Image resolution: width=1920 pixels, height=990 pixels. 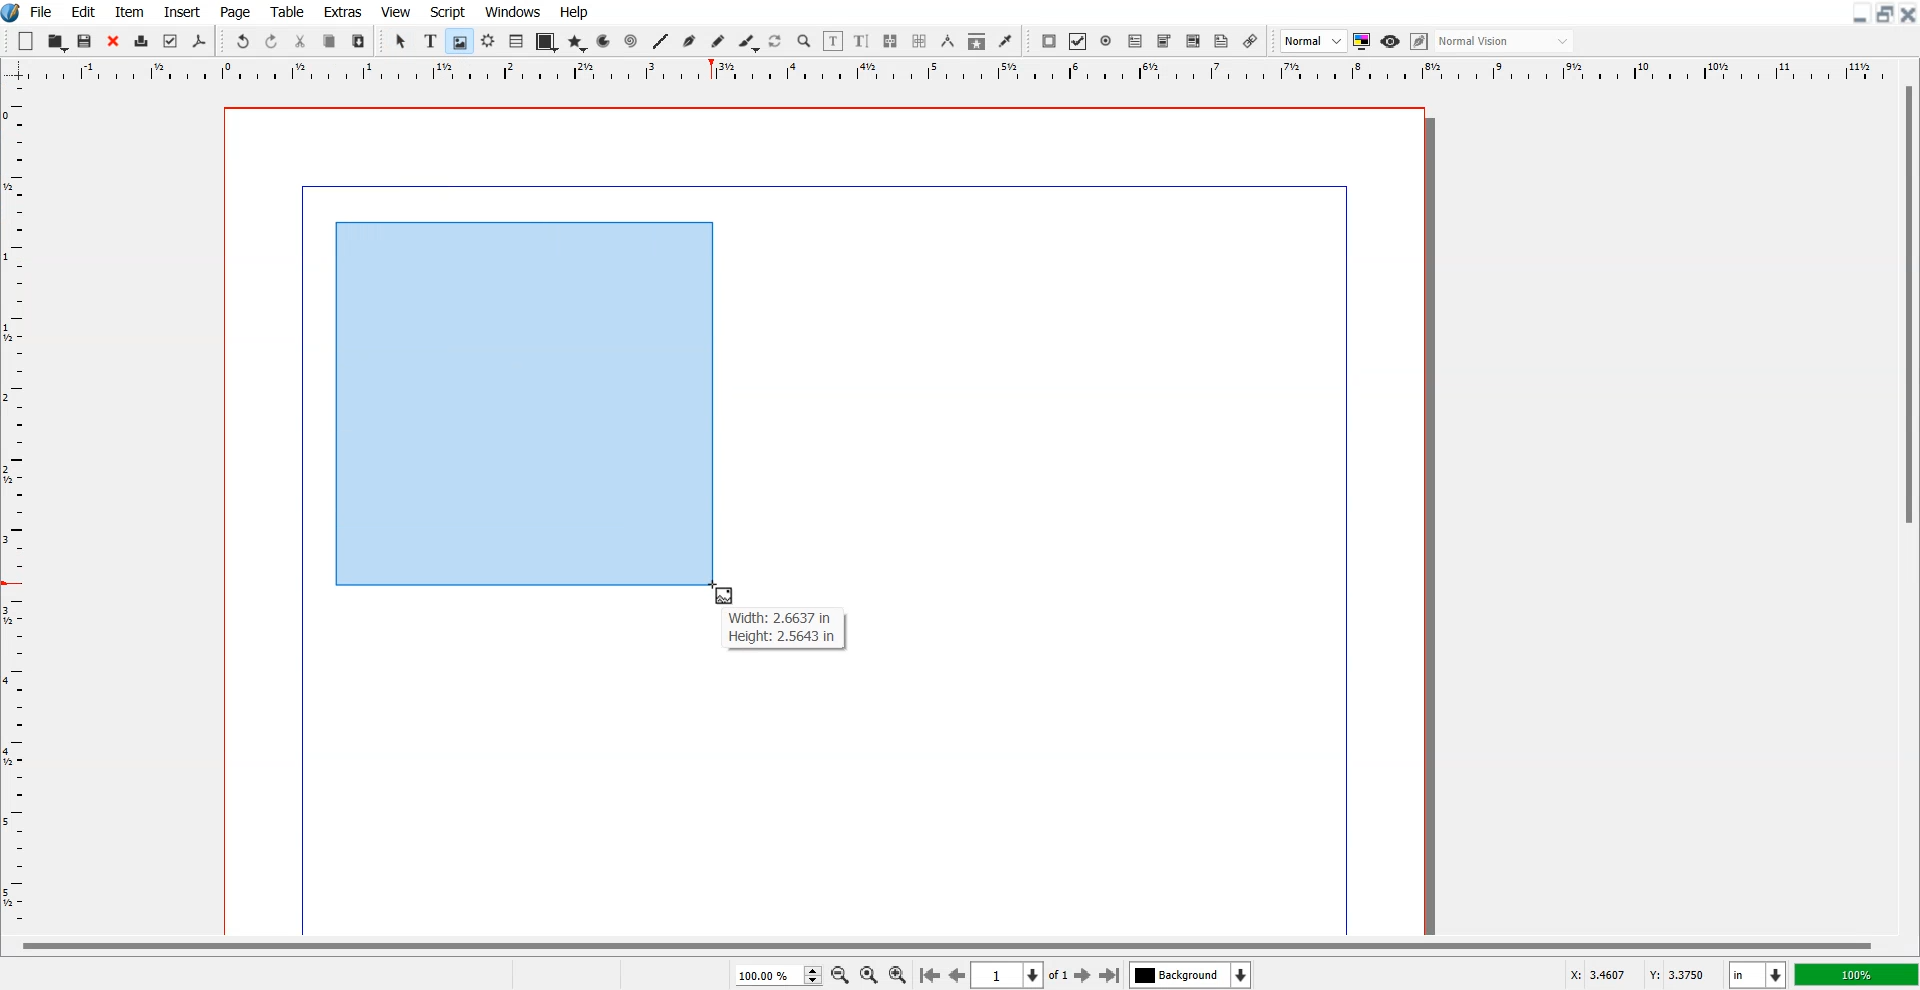 What do you see at coordinates (1362, 41) in the screenshot?
I see `Toggler color management` at bounding box center [1362, 41].